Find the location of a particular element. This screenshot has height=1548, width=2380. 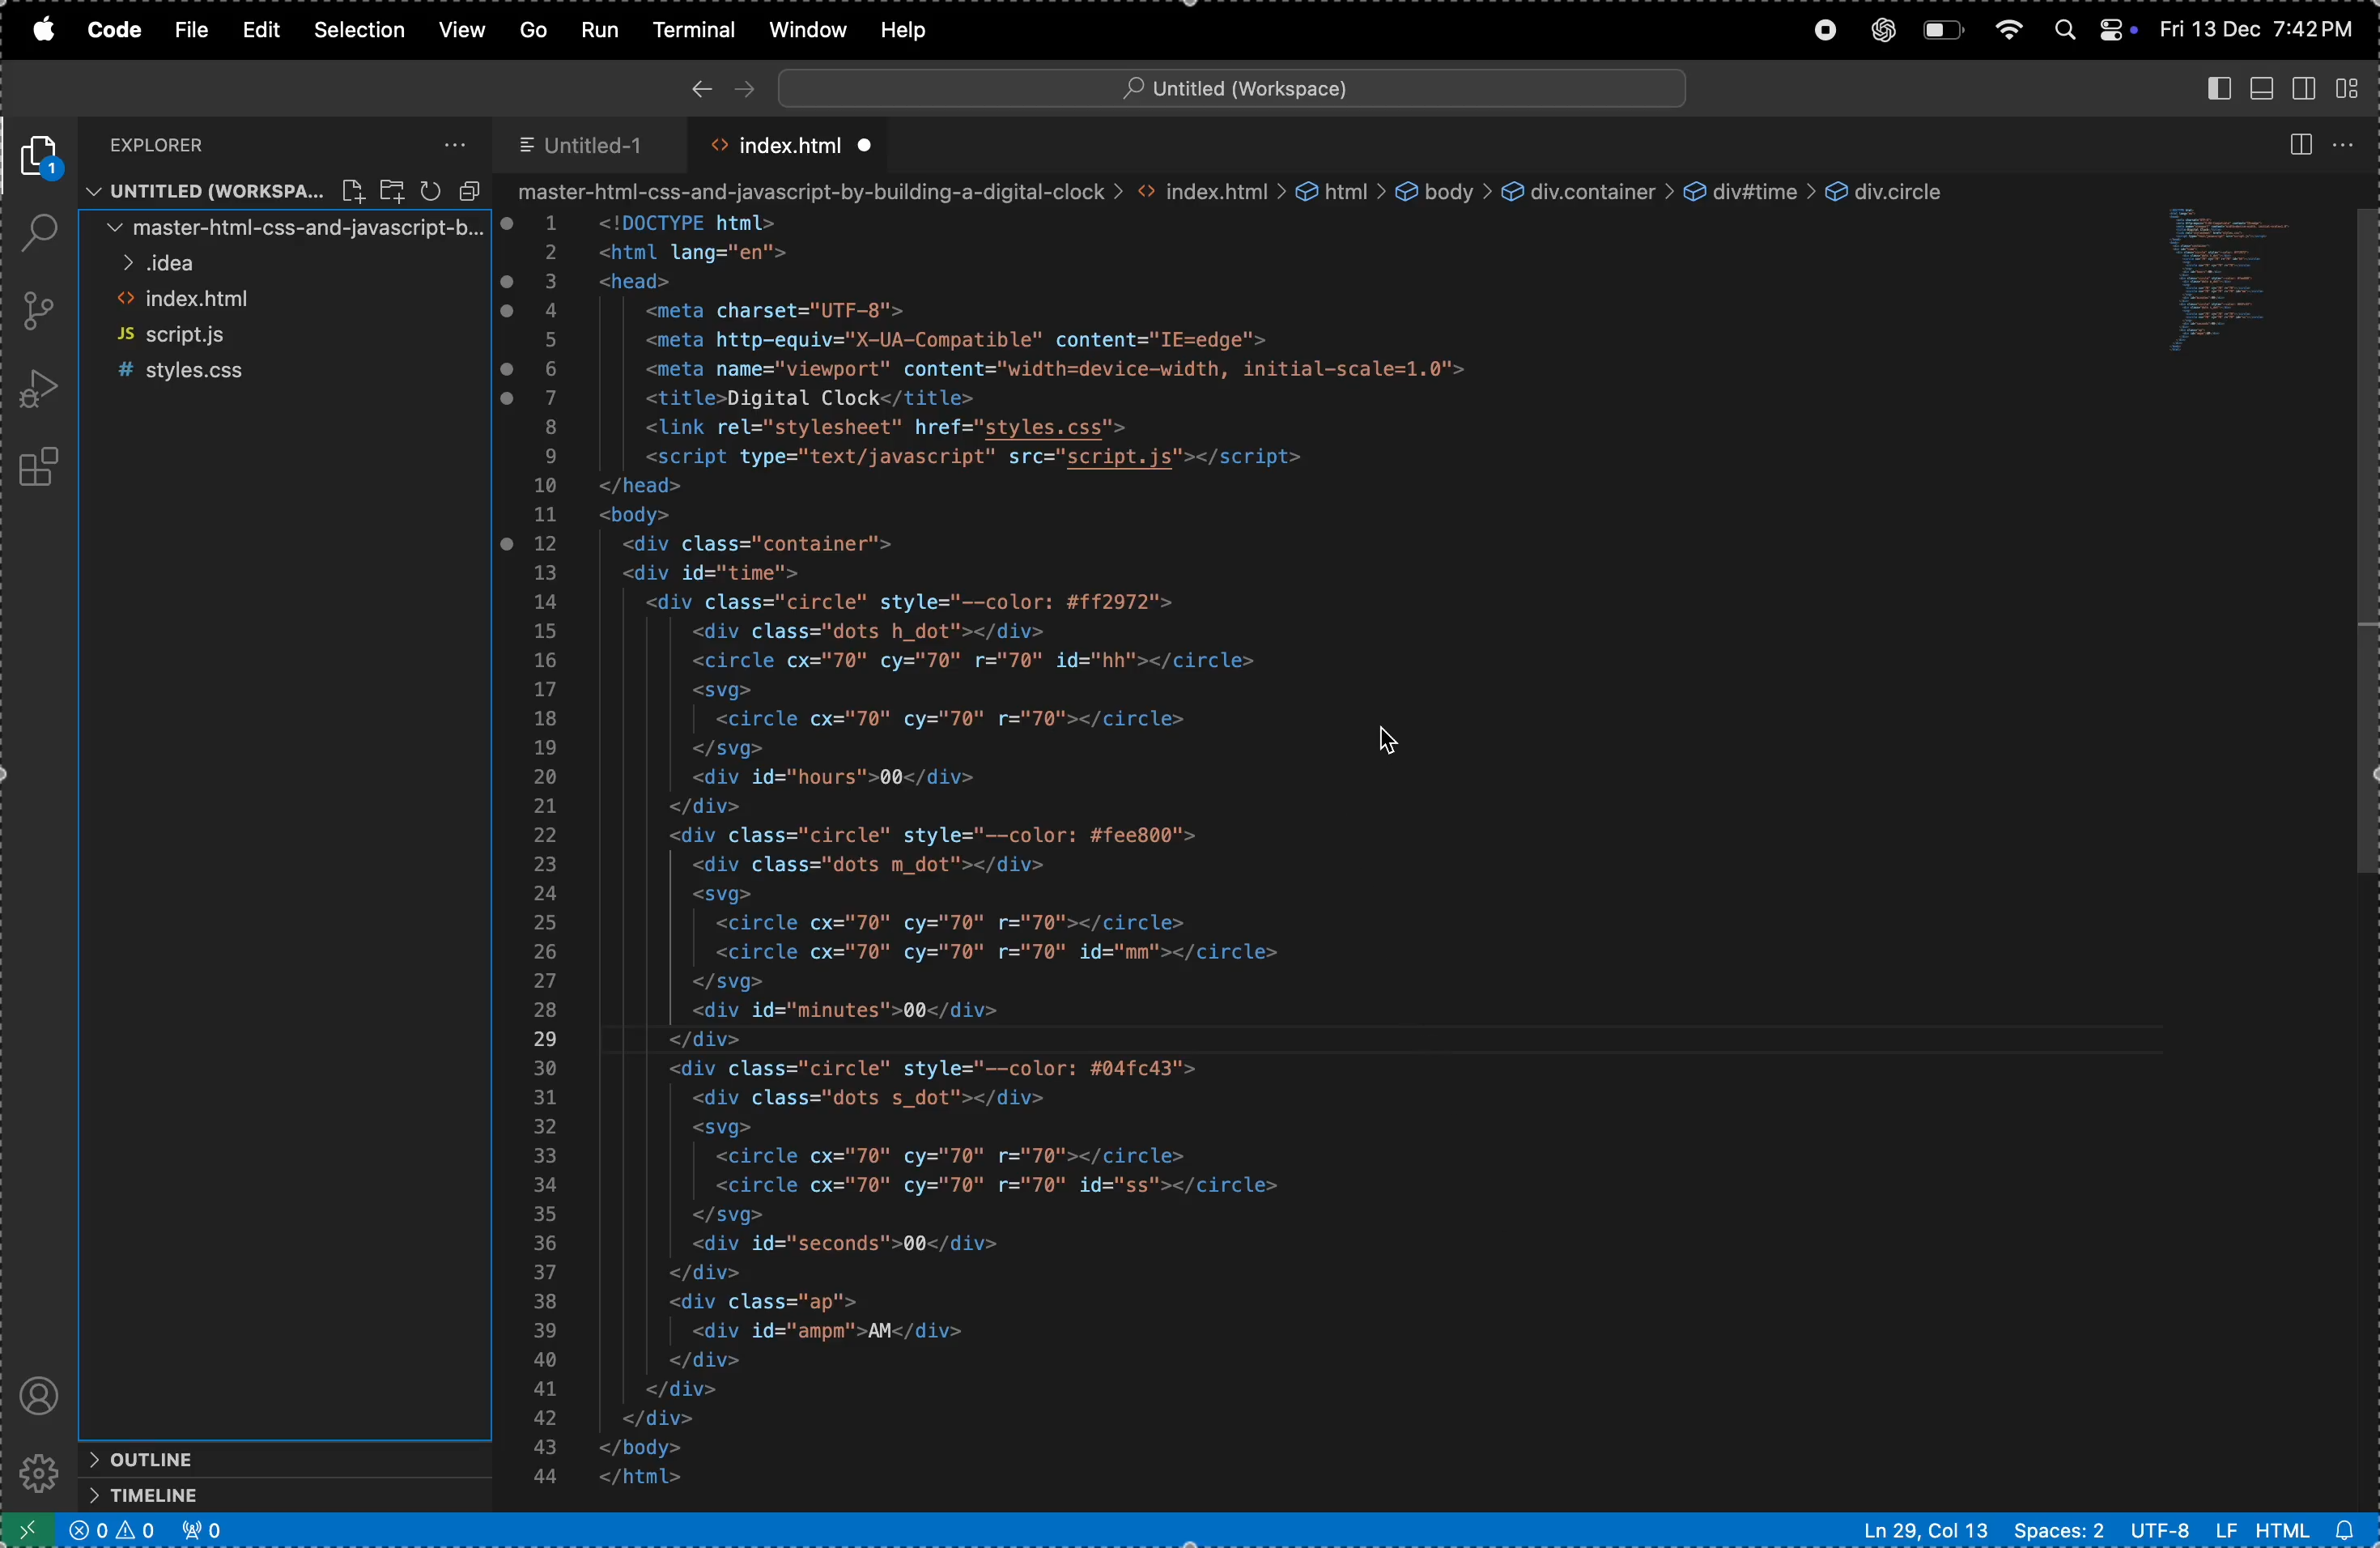

file is located at coordinates (191, 32).